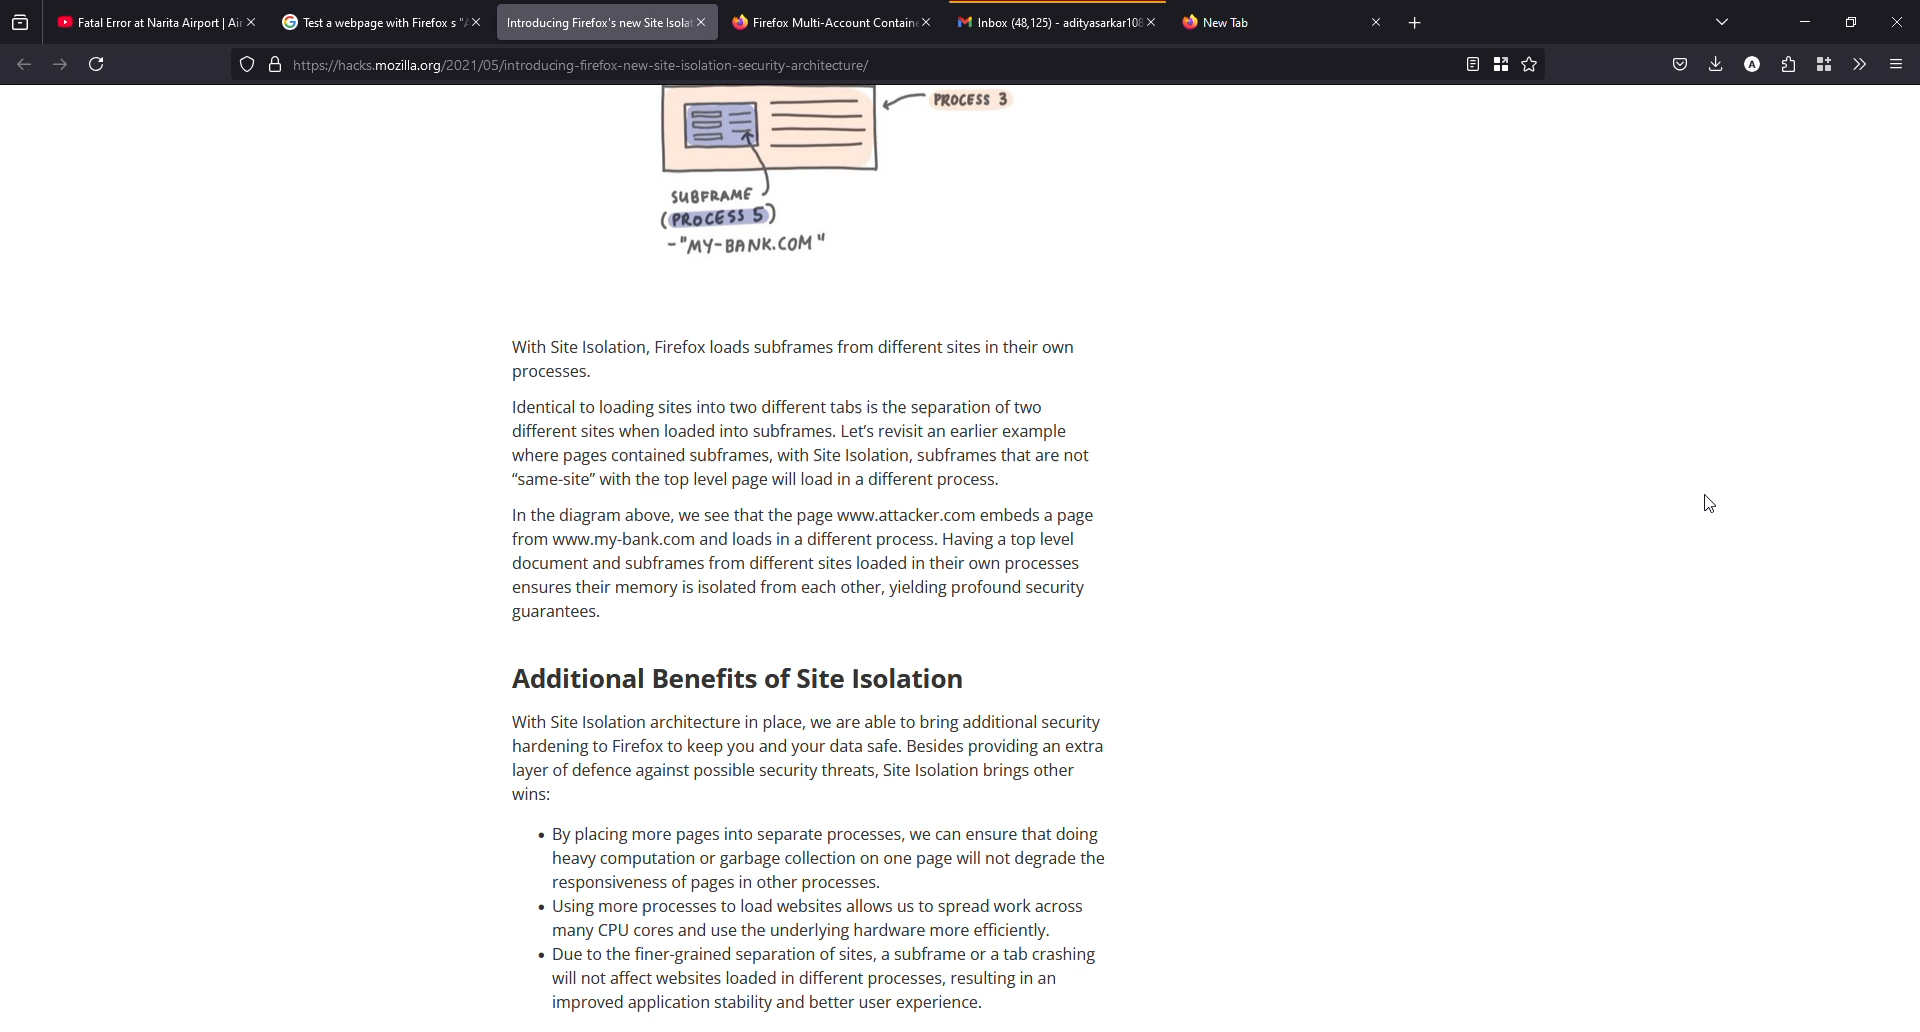  What do you see at coordinates (142, 21) in the screenshot?
I see `Fatal Error at Narita Airport| Ai` at bounding box center [142, 21].